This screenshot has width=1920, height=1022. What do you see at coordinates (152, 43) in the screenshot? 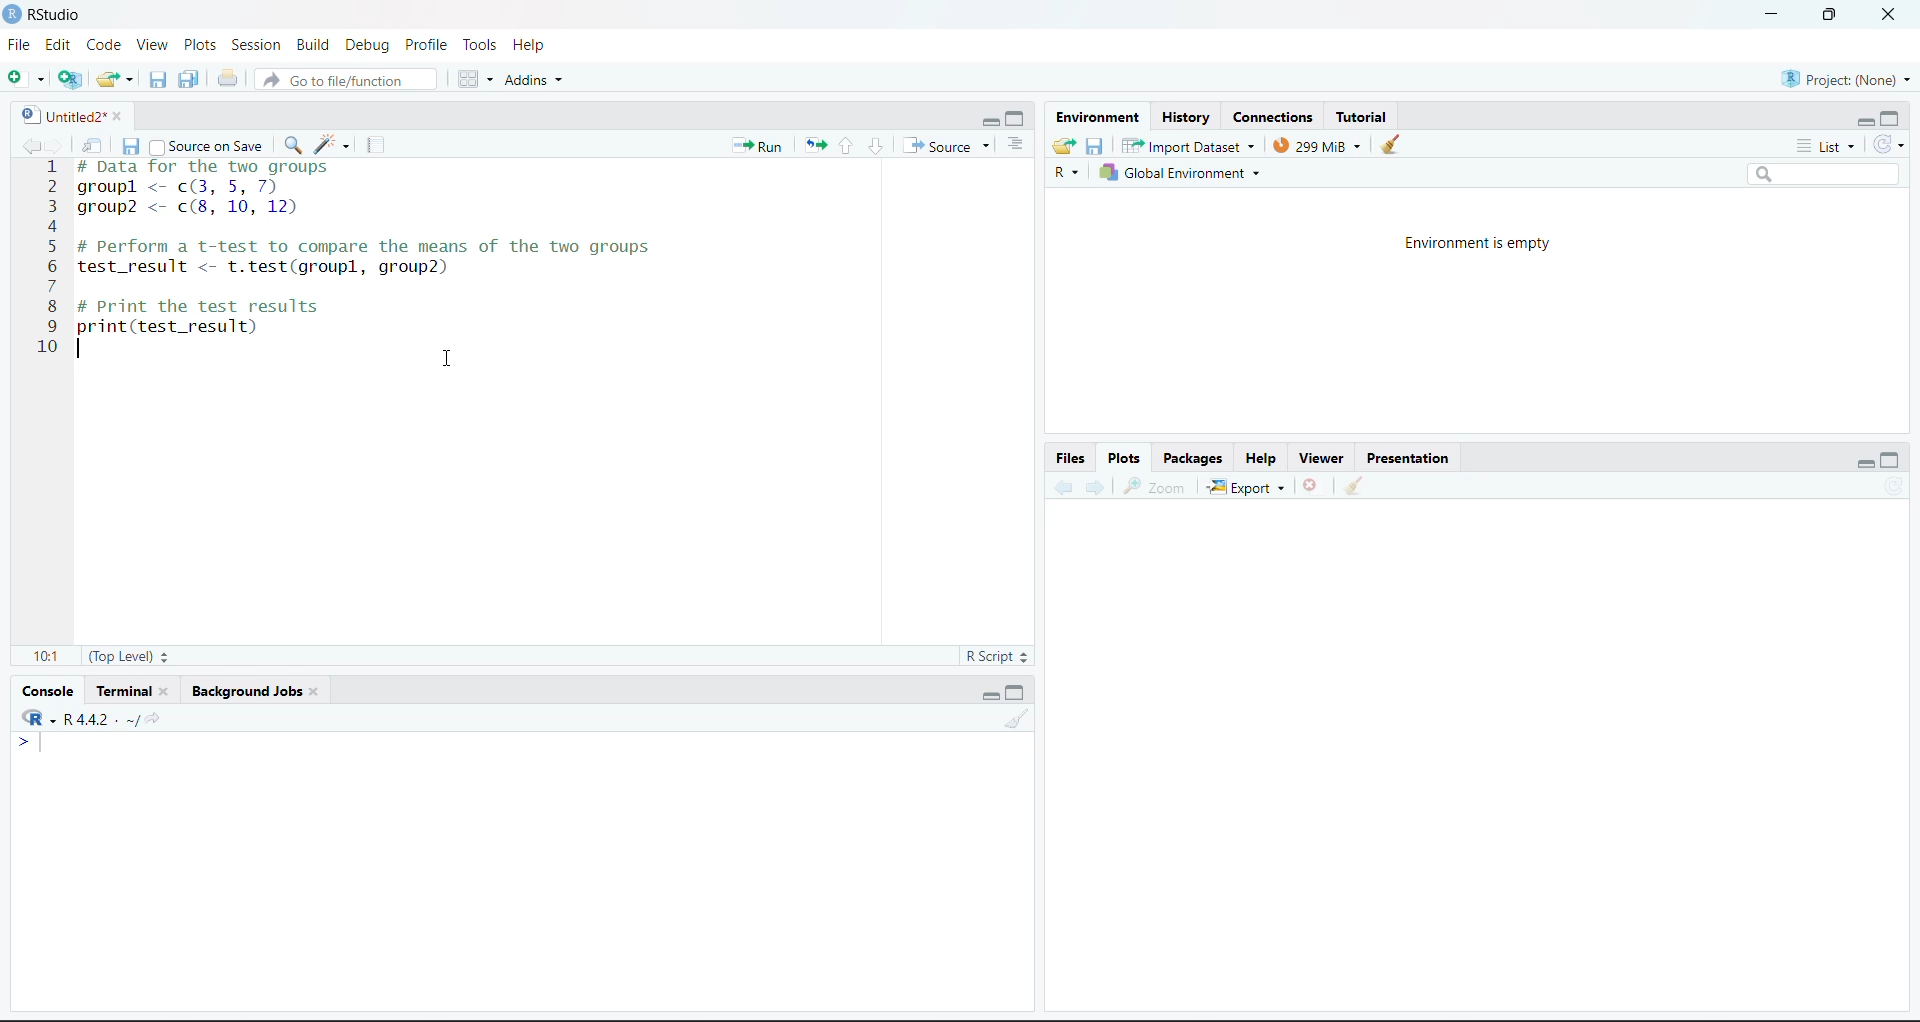
I see `View` at bounding box center [152, 43].